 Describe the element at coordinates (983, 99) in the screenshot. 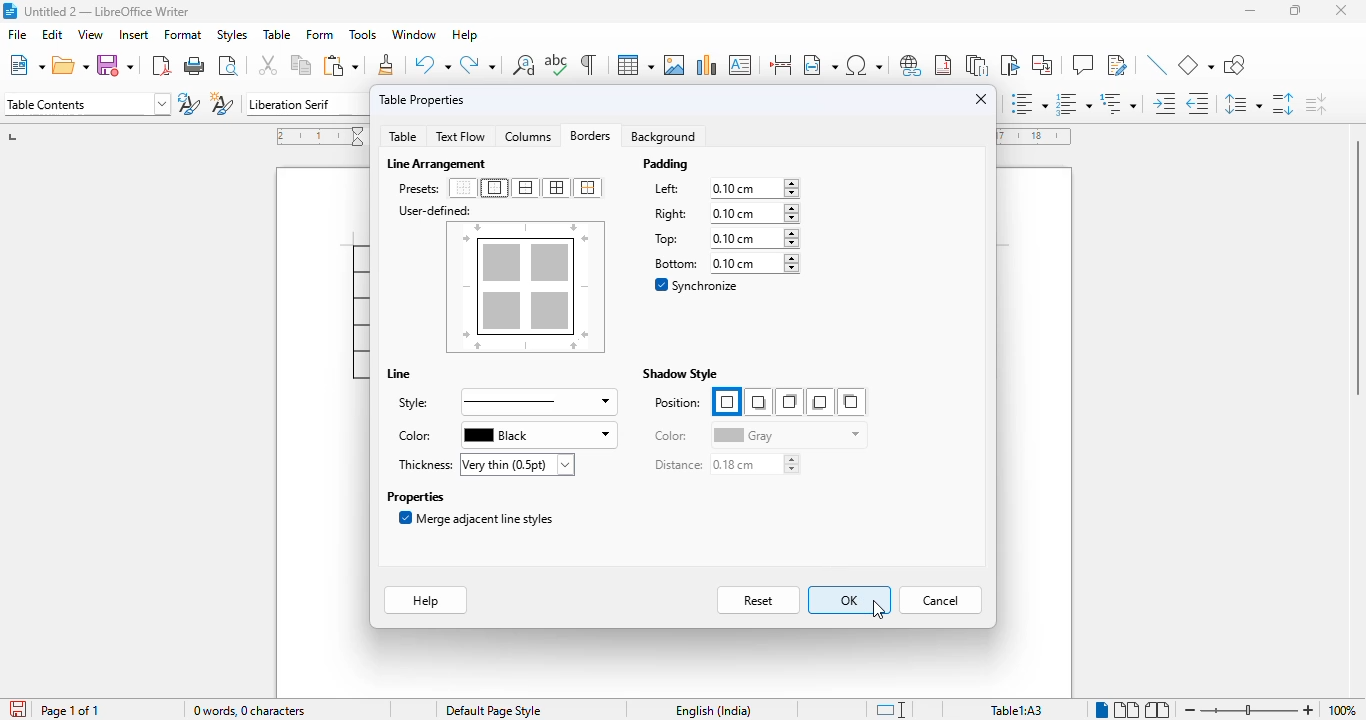

I see `close` at that location.